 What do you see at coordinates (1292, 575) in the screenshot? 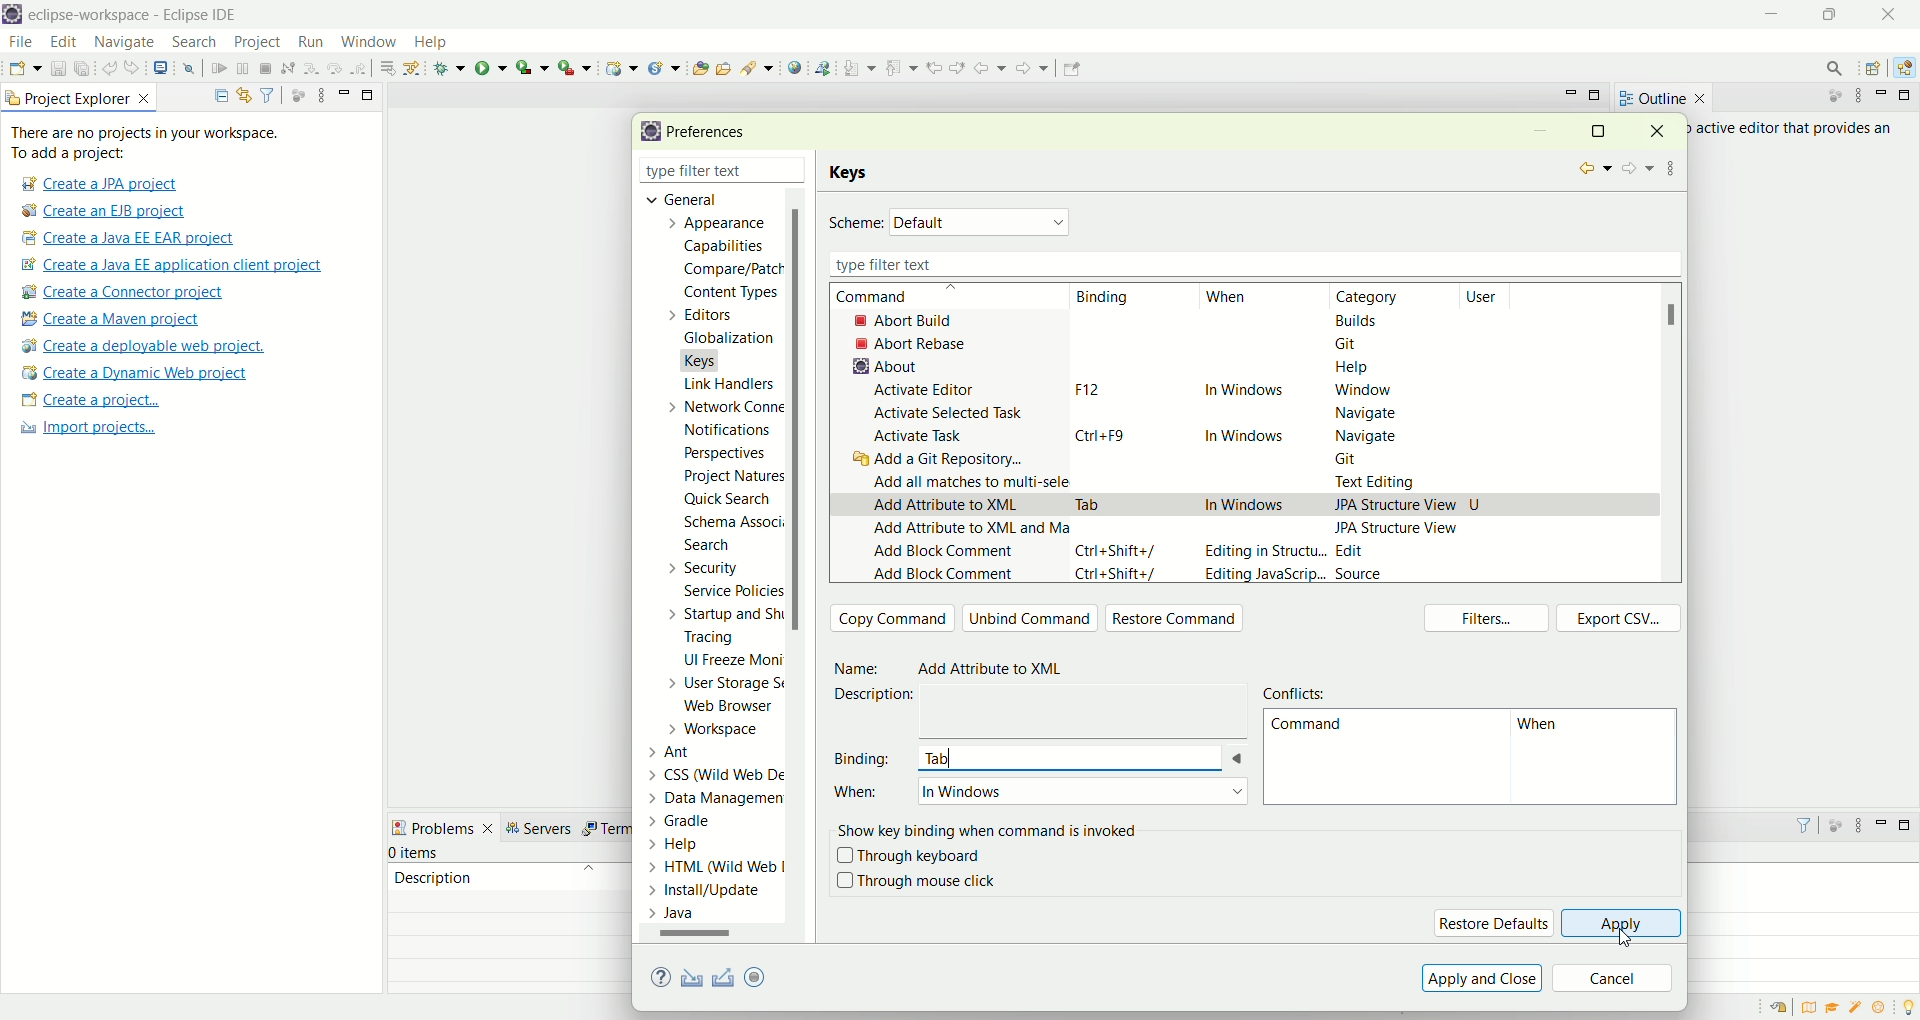
I see `editing javascript...Source` at bounding box center [1292, 575].